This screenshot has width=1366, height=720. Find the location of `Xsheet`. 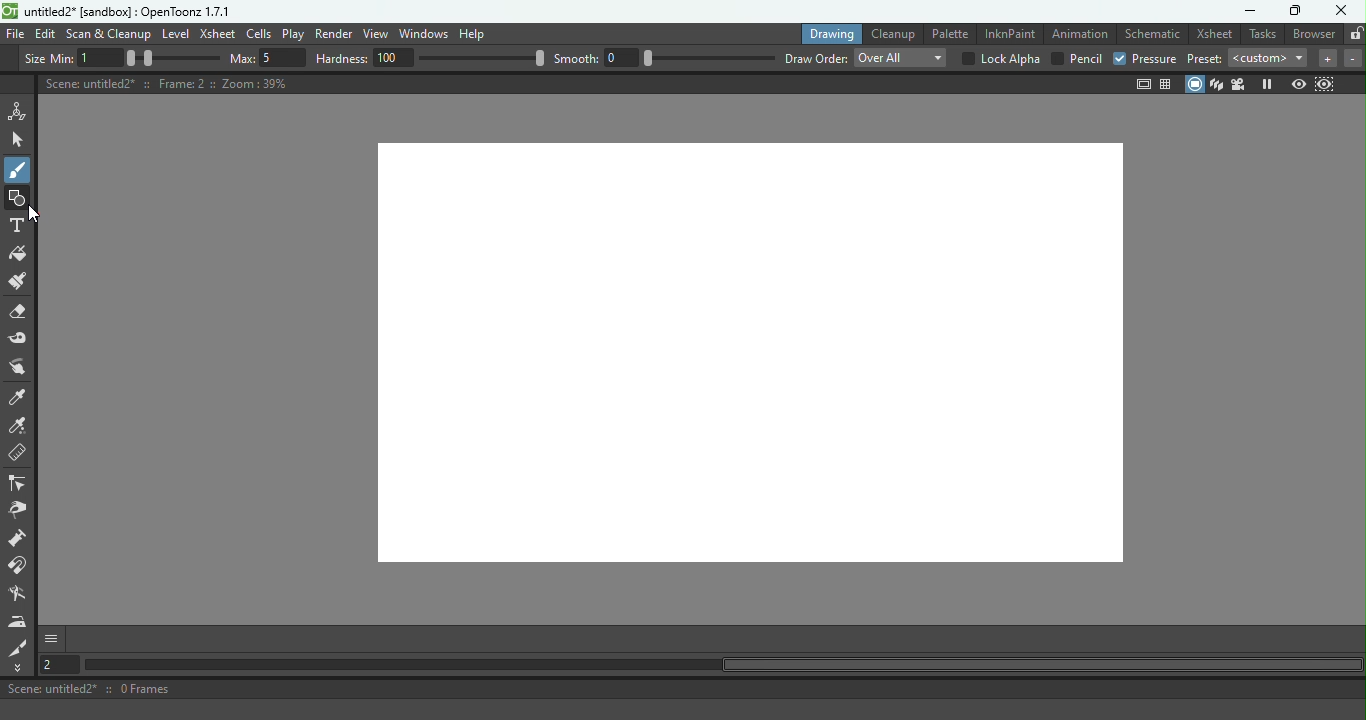

Xsheet is located at coordinates (218, 32).